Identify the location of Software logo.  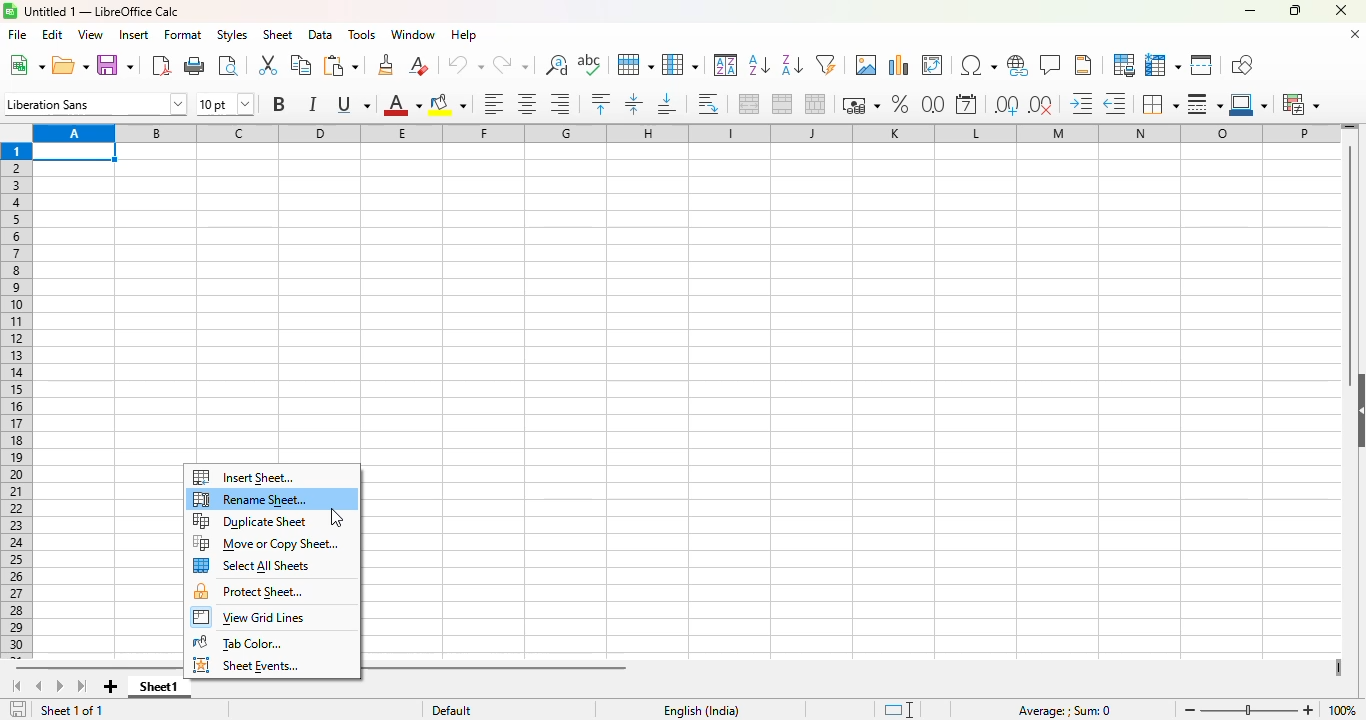
(9, 11).